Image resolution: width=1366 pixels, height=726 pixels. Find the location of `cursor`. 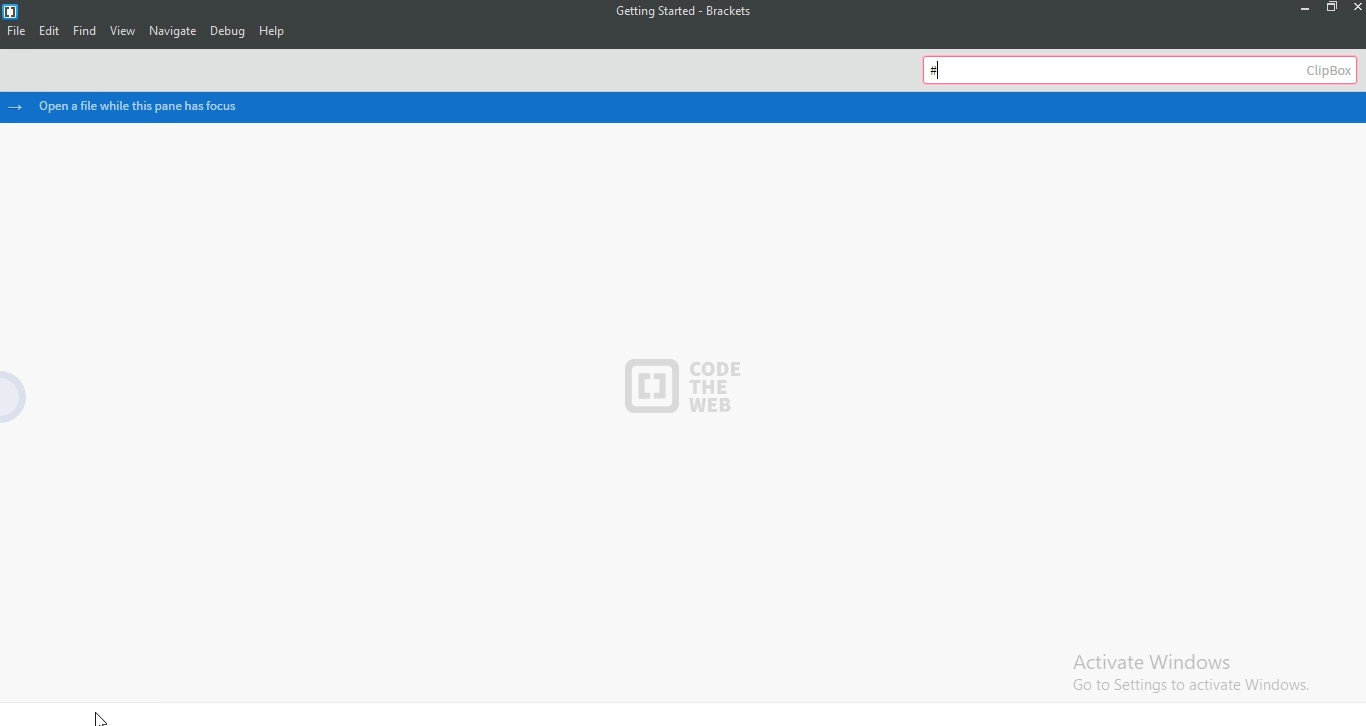

cursor is located at coordinates (101, 702).